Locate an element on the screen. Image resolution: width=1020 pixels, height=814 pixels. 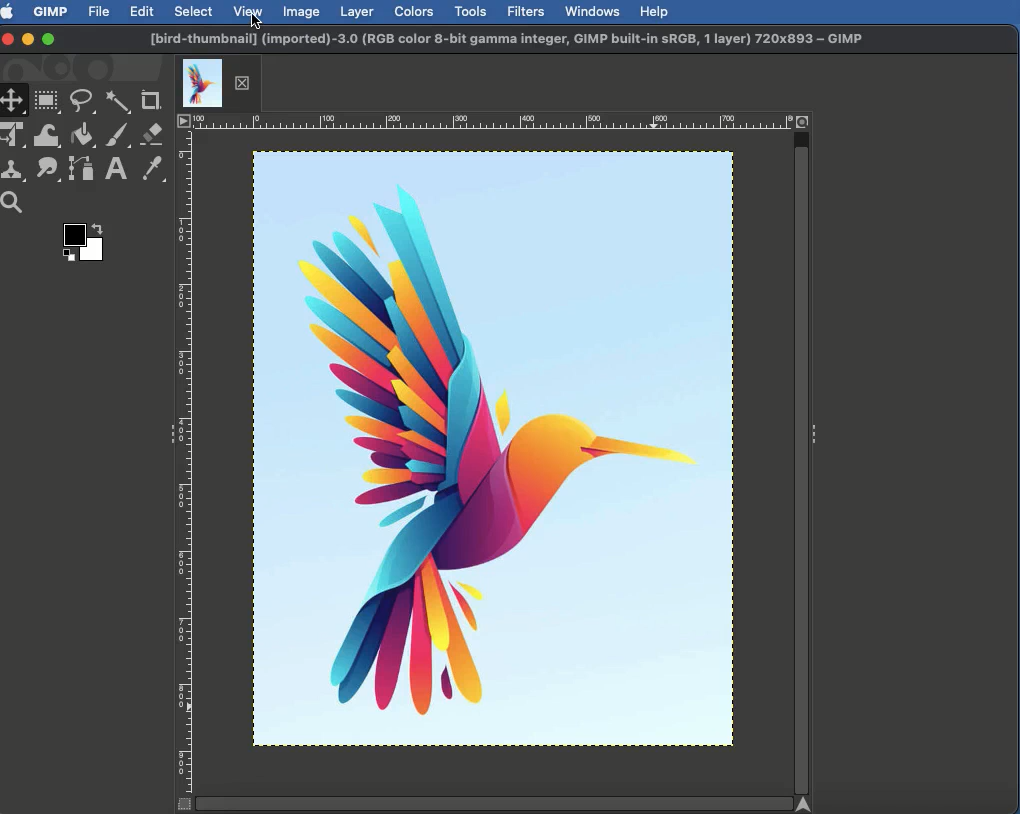
Show sidebar menu is located at coordinates (167, 436).